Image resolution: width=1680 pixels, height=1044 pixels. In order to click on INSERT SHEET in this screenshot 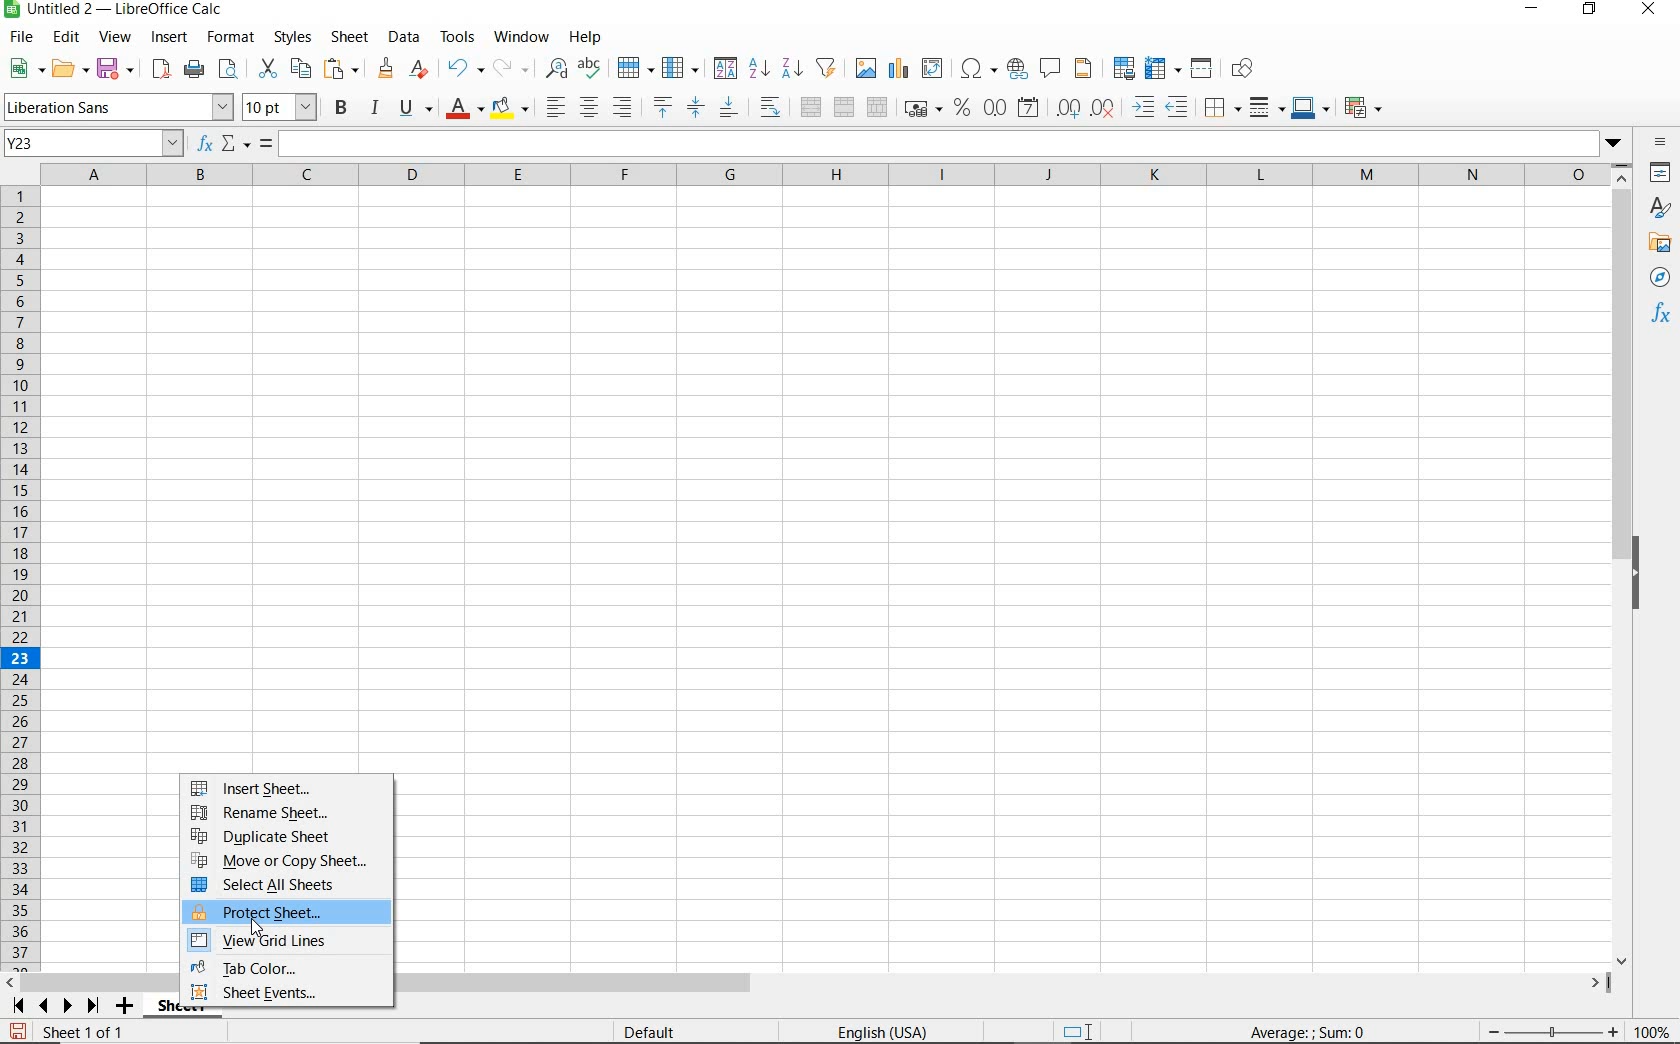, I will do `click(290, 788)`.